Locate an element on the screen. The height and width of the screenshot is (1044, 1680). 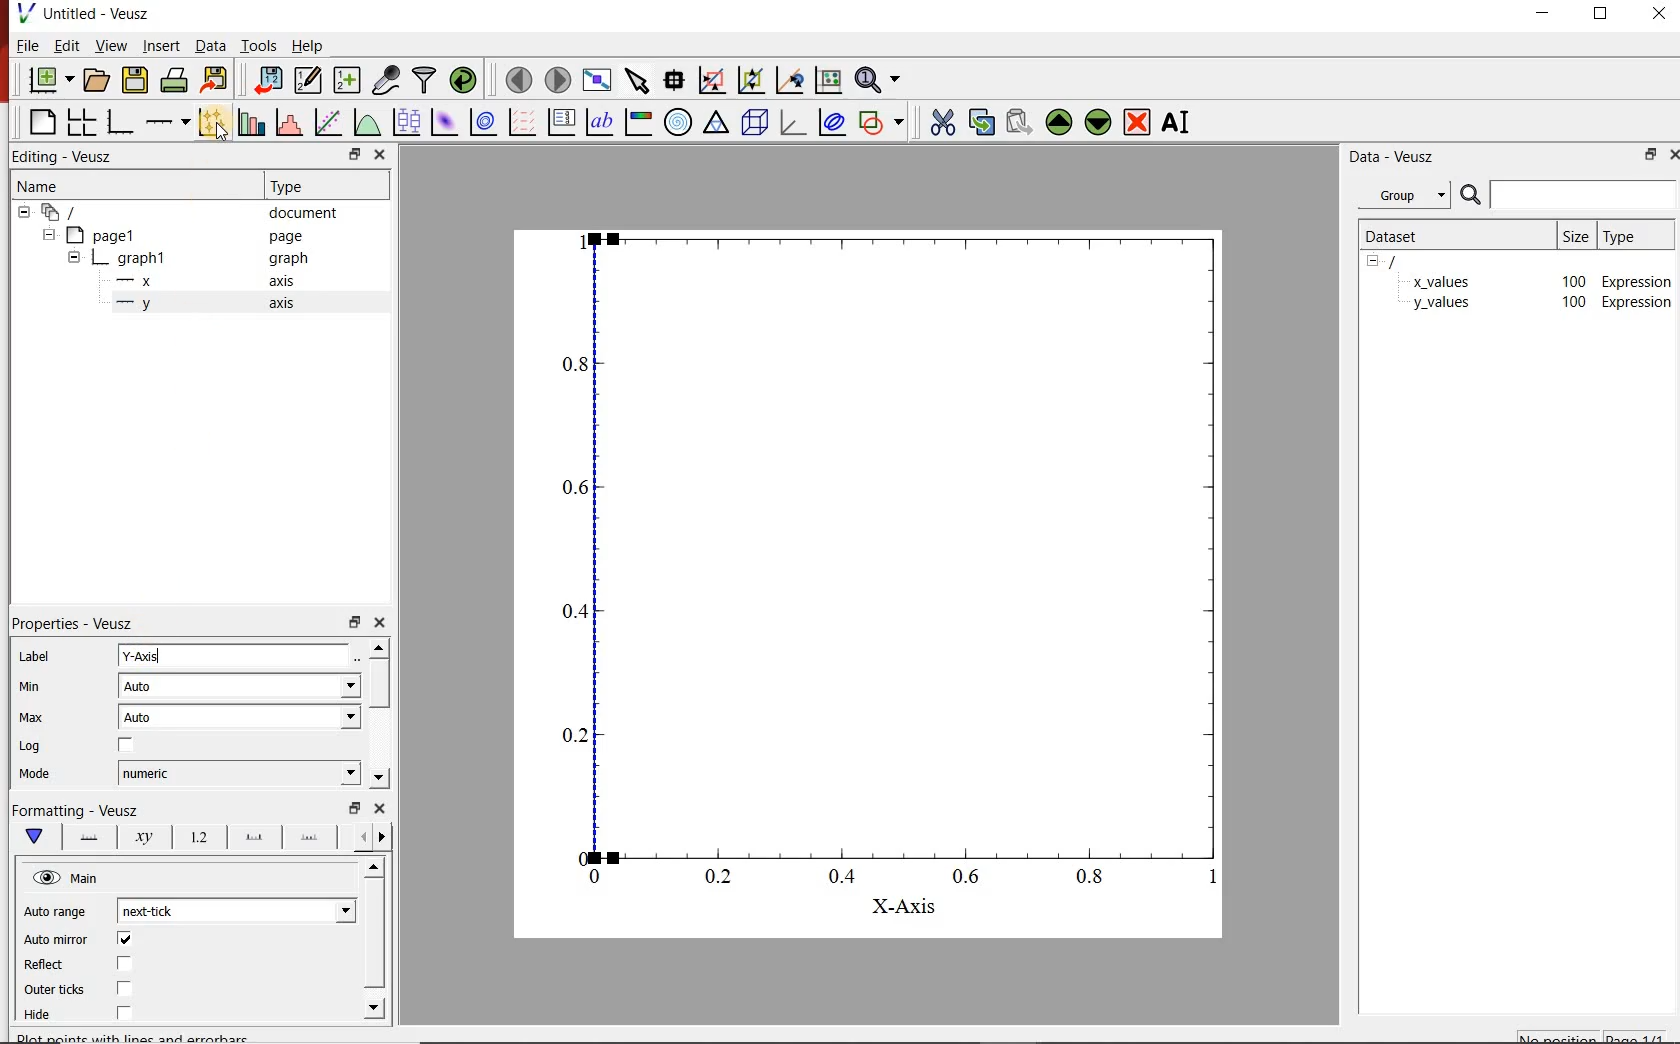
close is located at coordinates (1662, 16).